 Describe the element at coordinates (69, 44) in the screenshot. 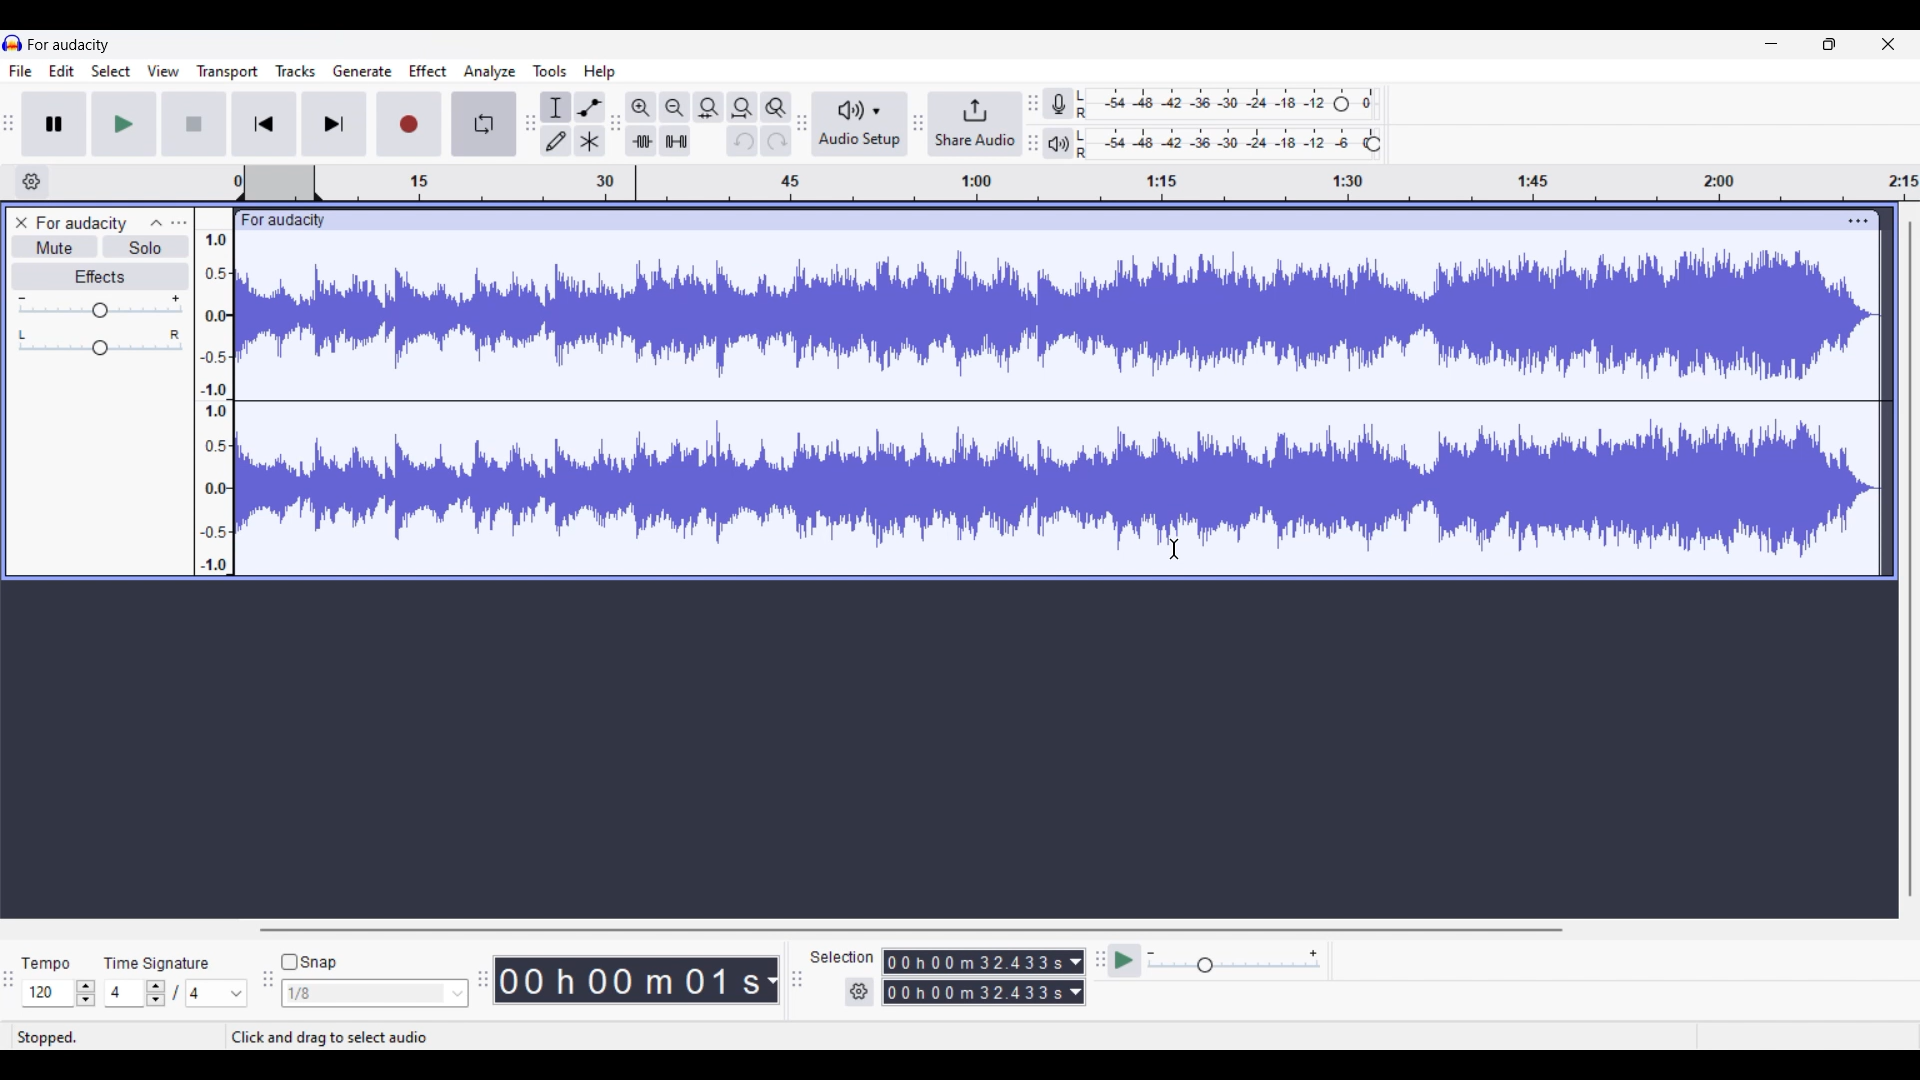

I see `Project name` at that location.